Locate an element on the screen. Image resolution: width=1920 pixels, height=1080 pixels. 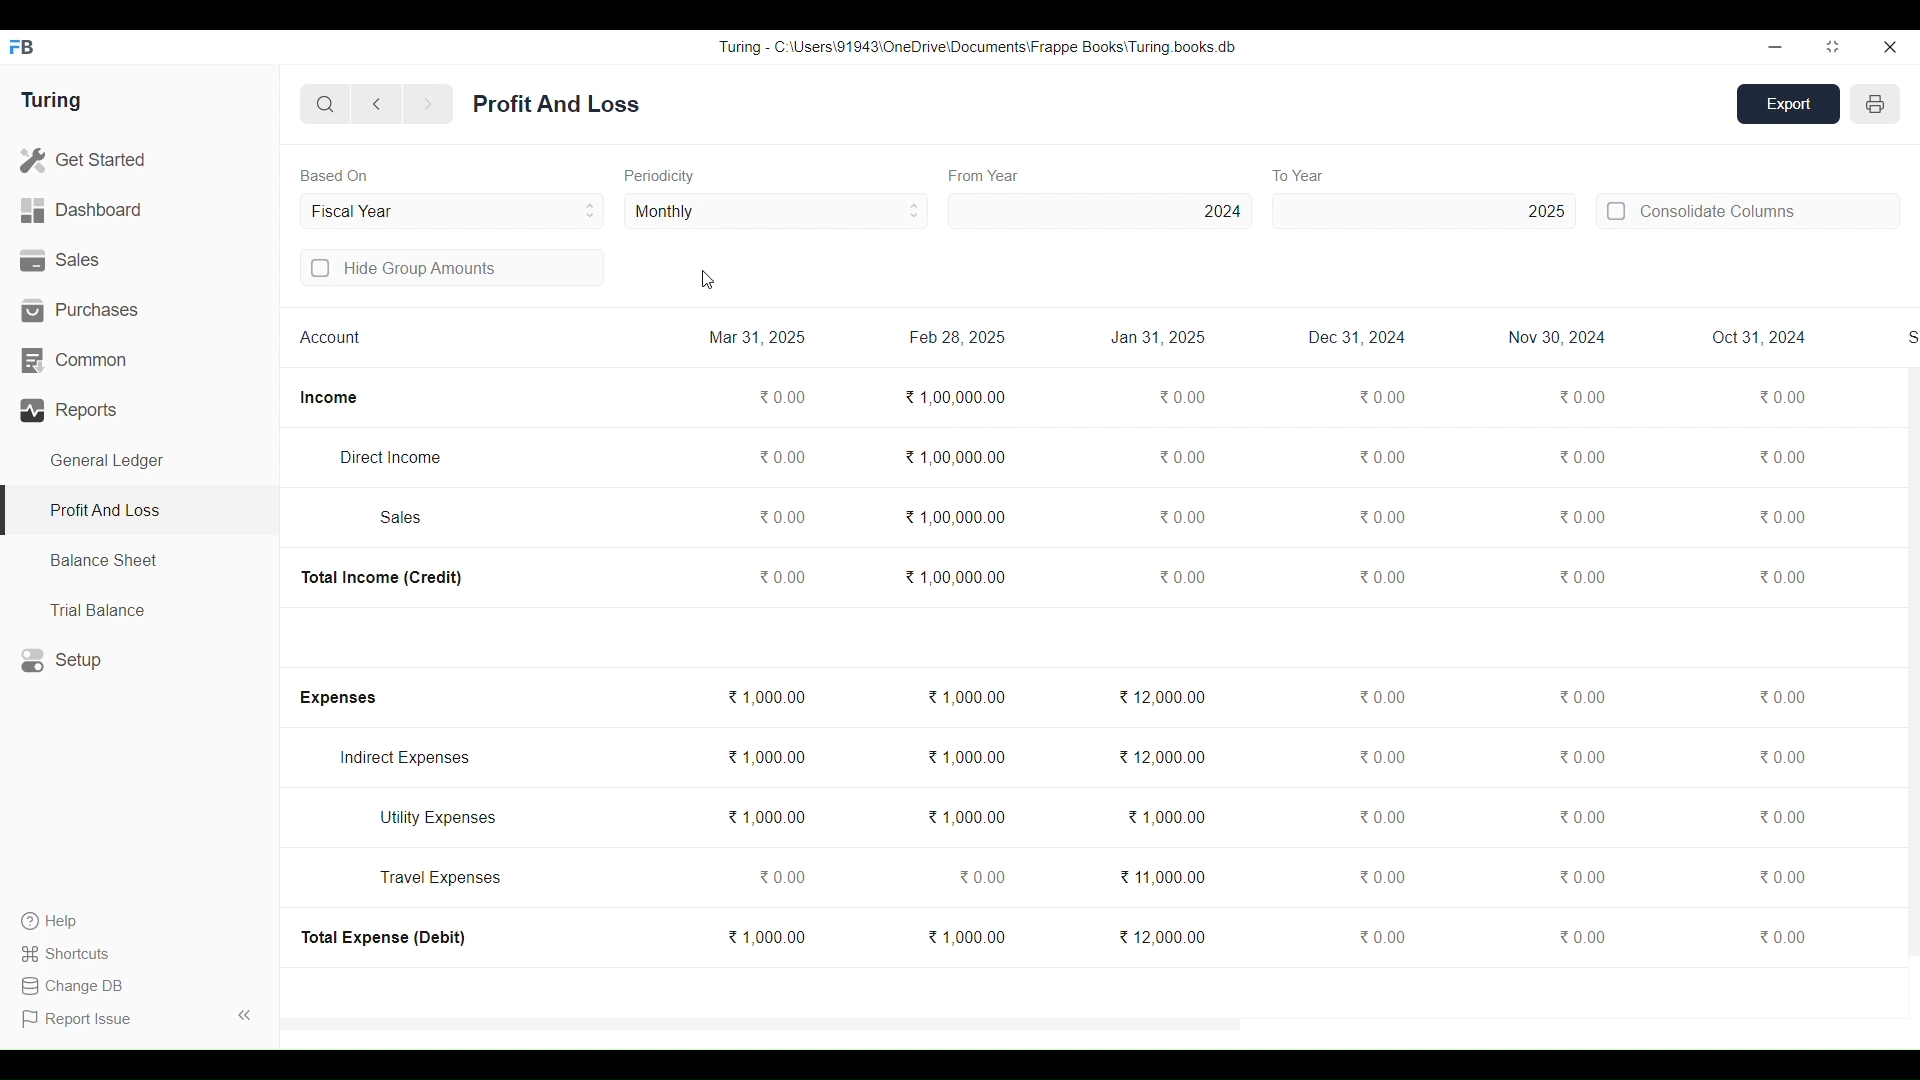
0.00 is located at coordinates (1582, 396).